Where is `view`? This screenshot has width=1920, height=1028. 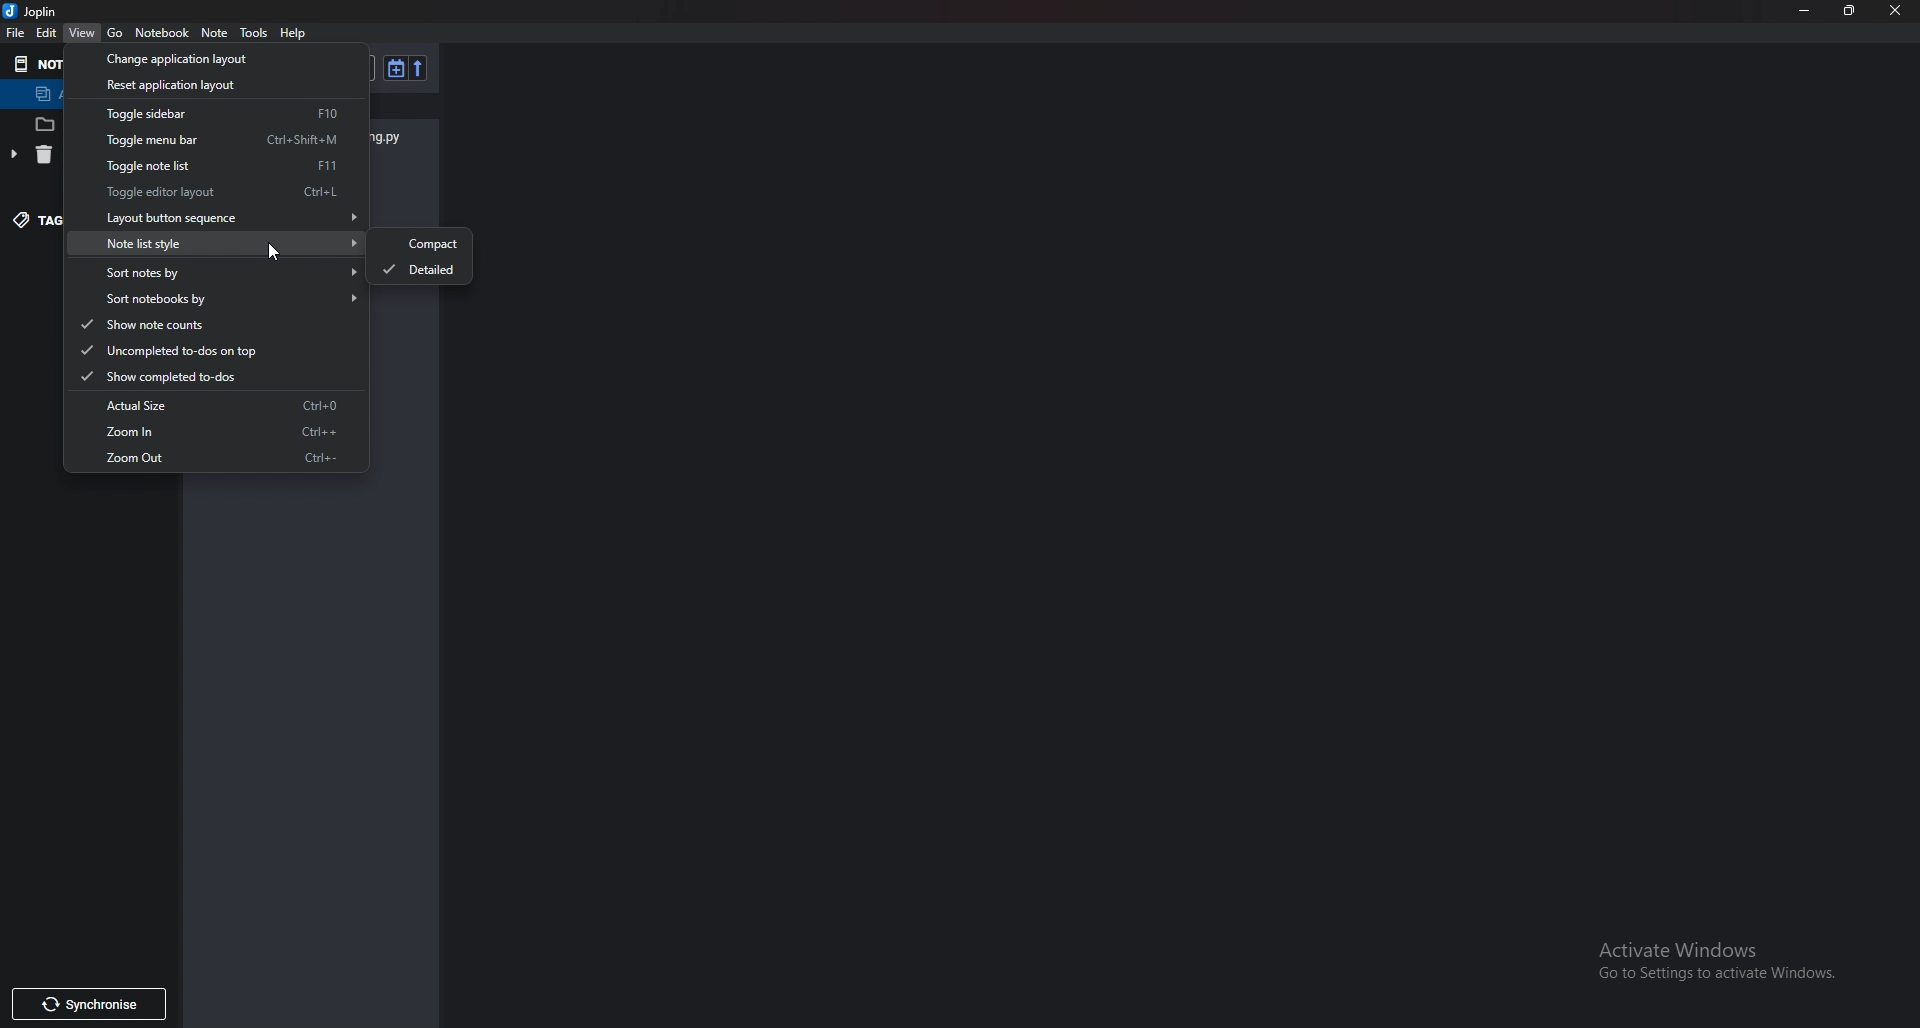
view is located at coordinates (83, 34).